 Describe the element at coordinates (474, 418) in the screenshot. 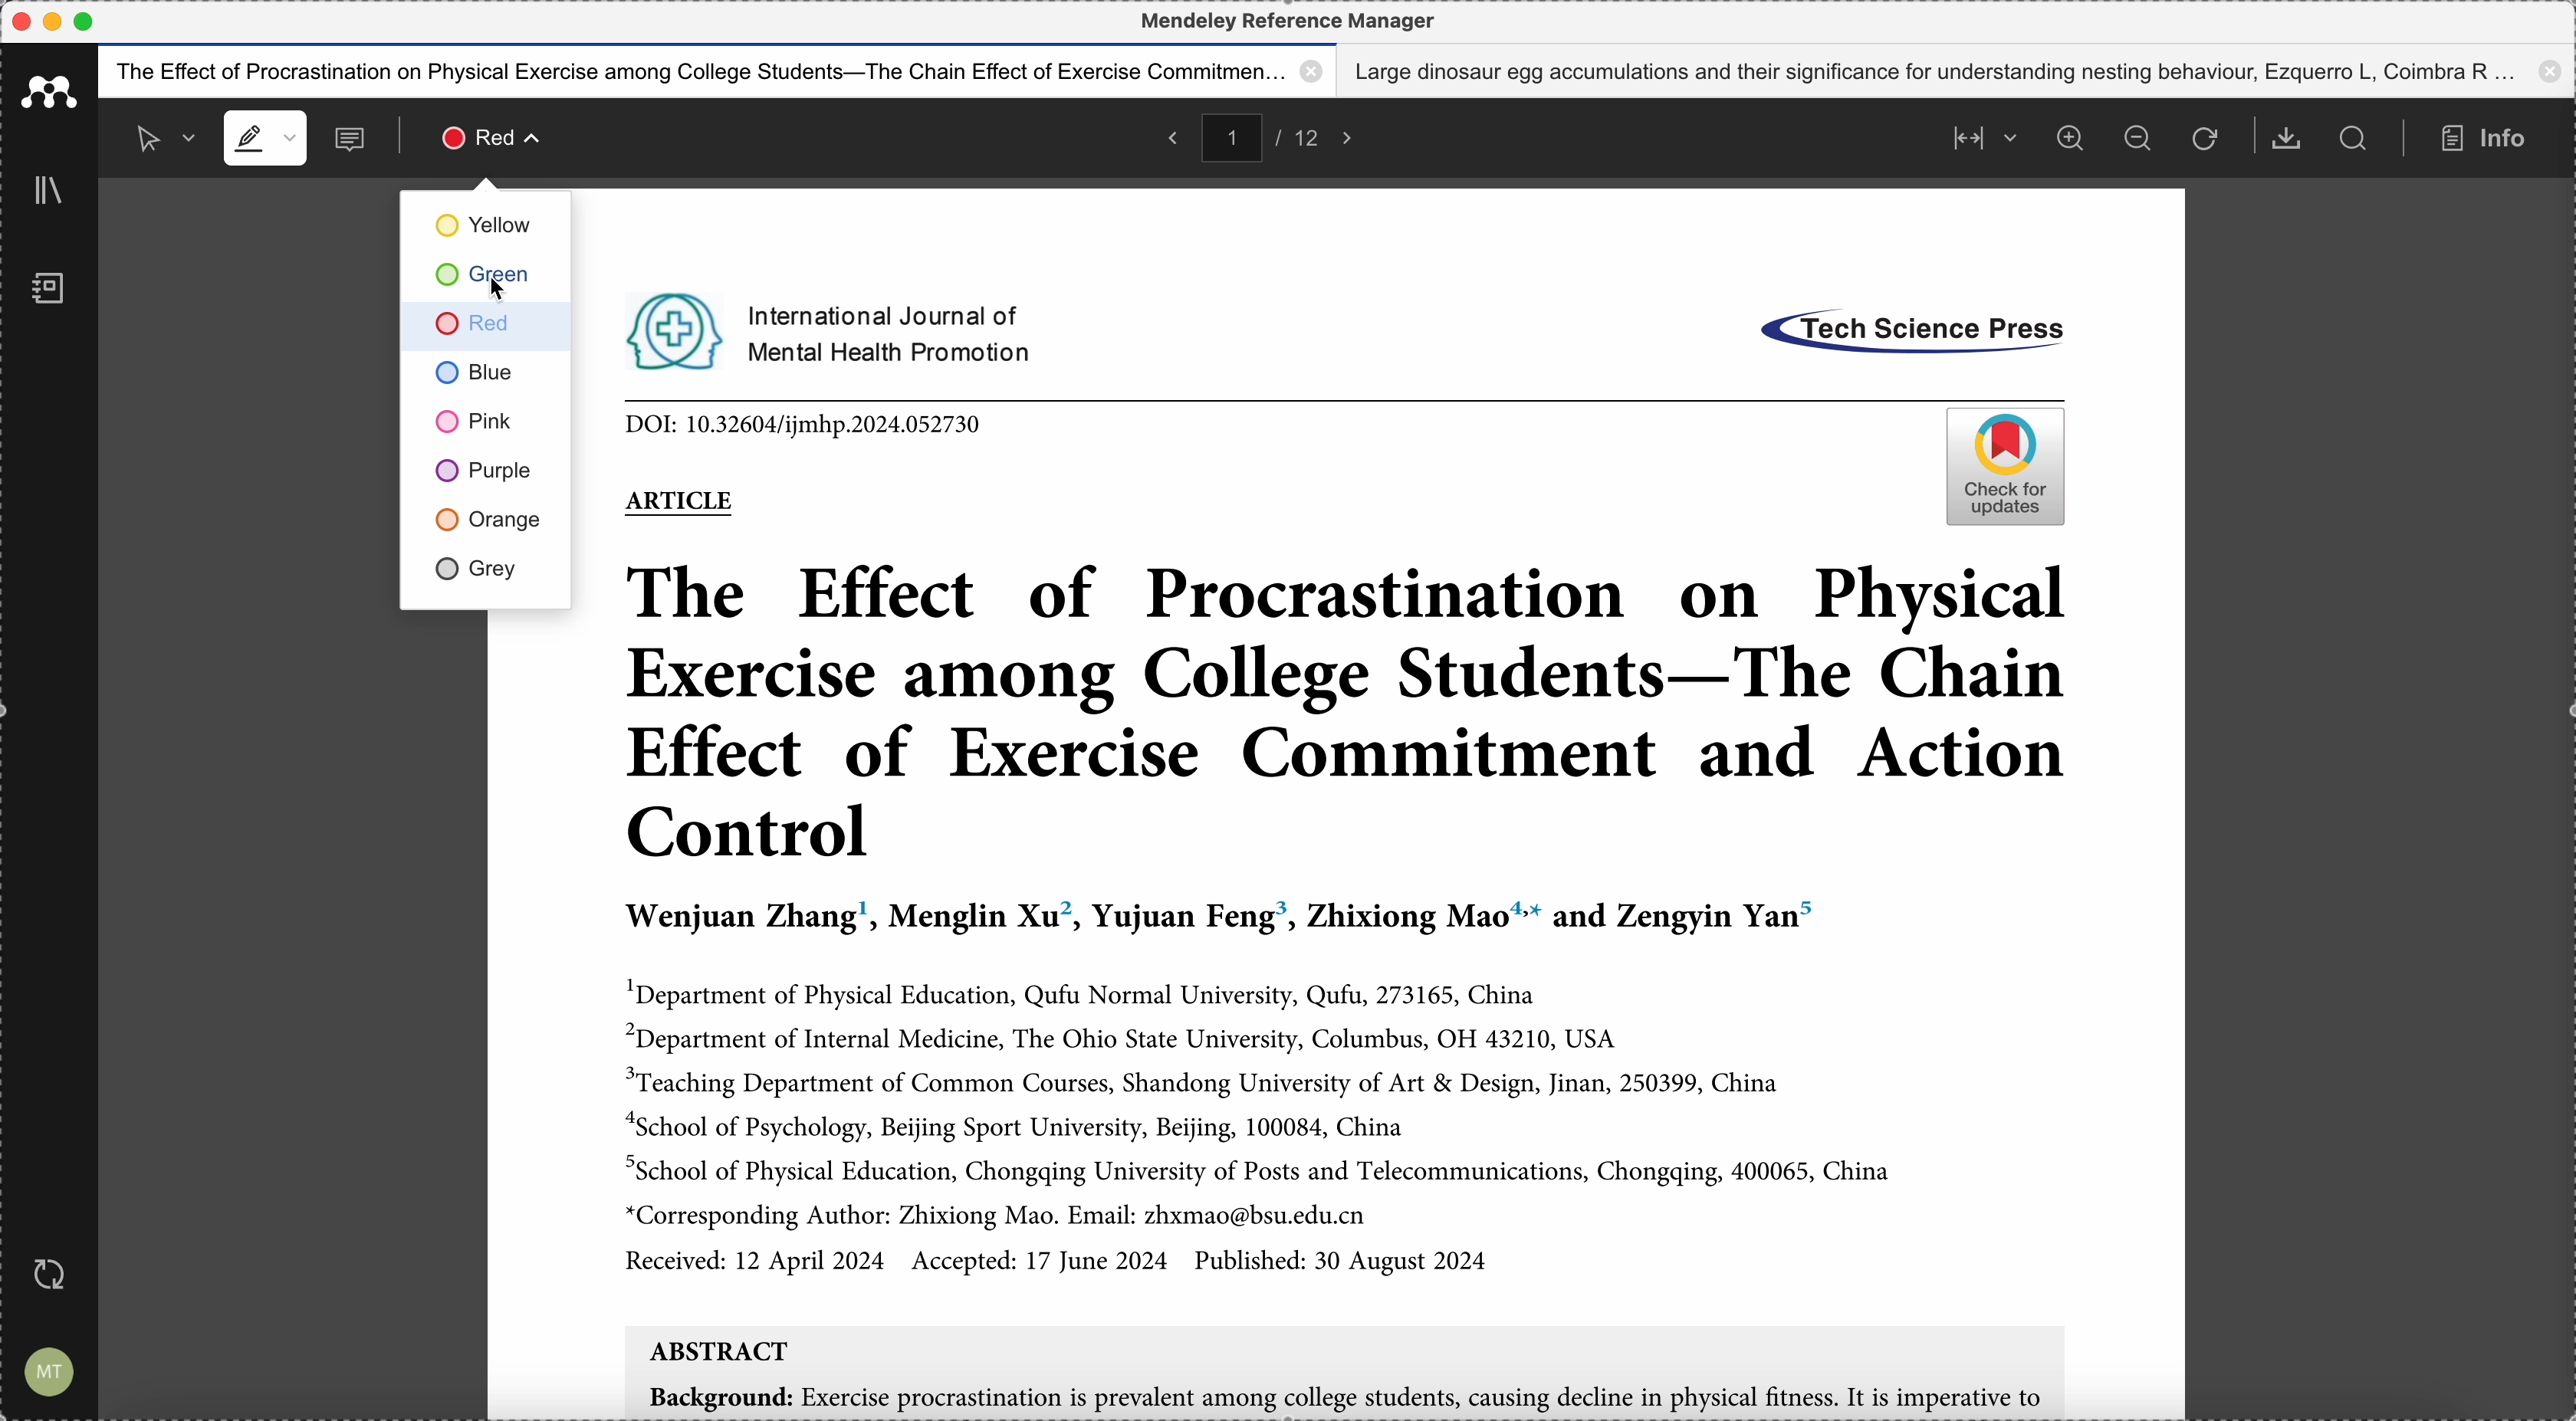

I see `pink` at that location.